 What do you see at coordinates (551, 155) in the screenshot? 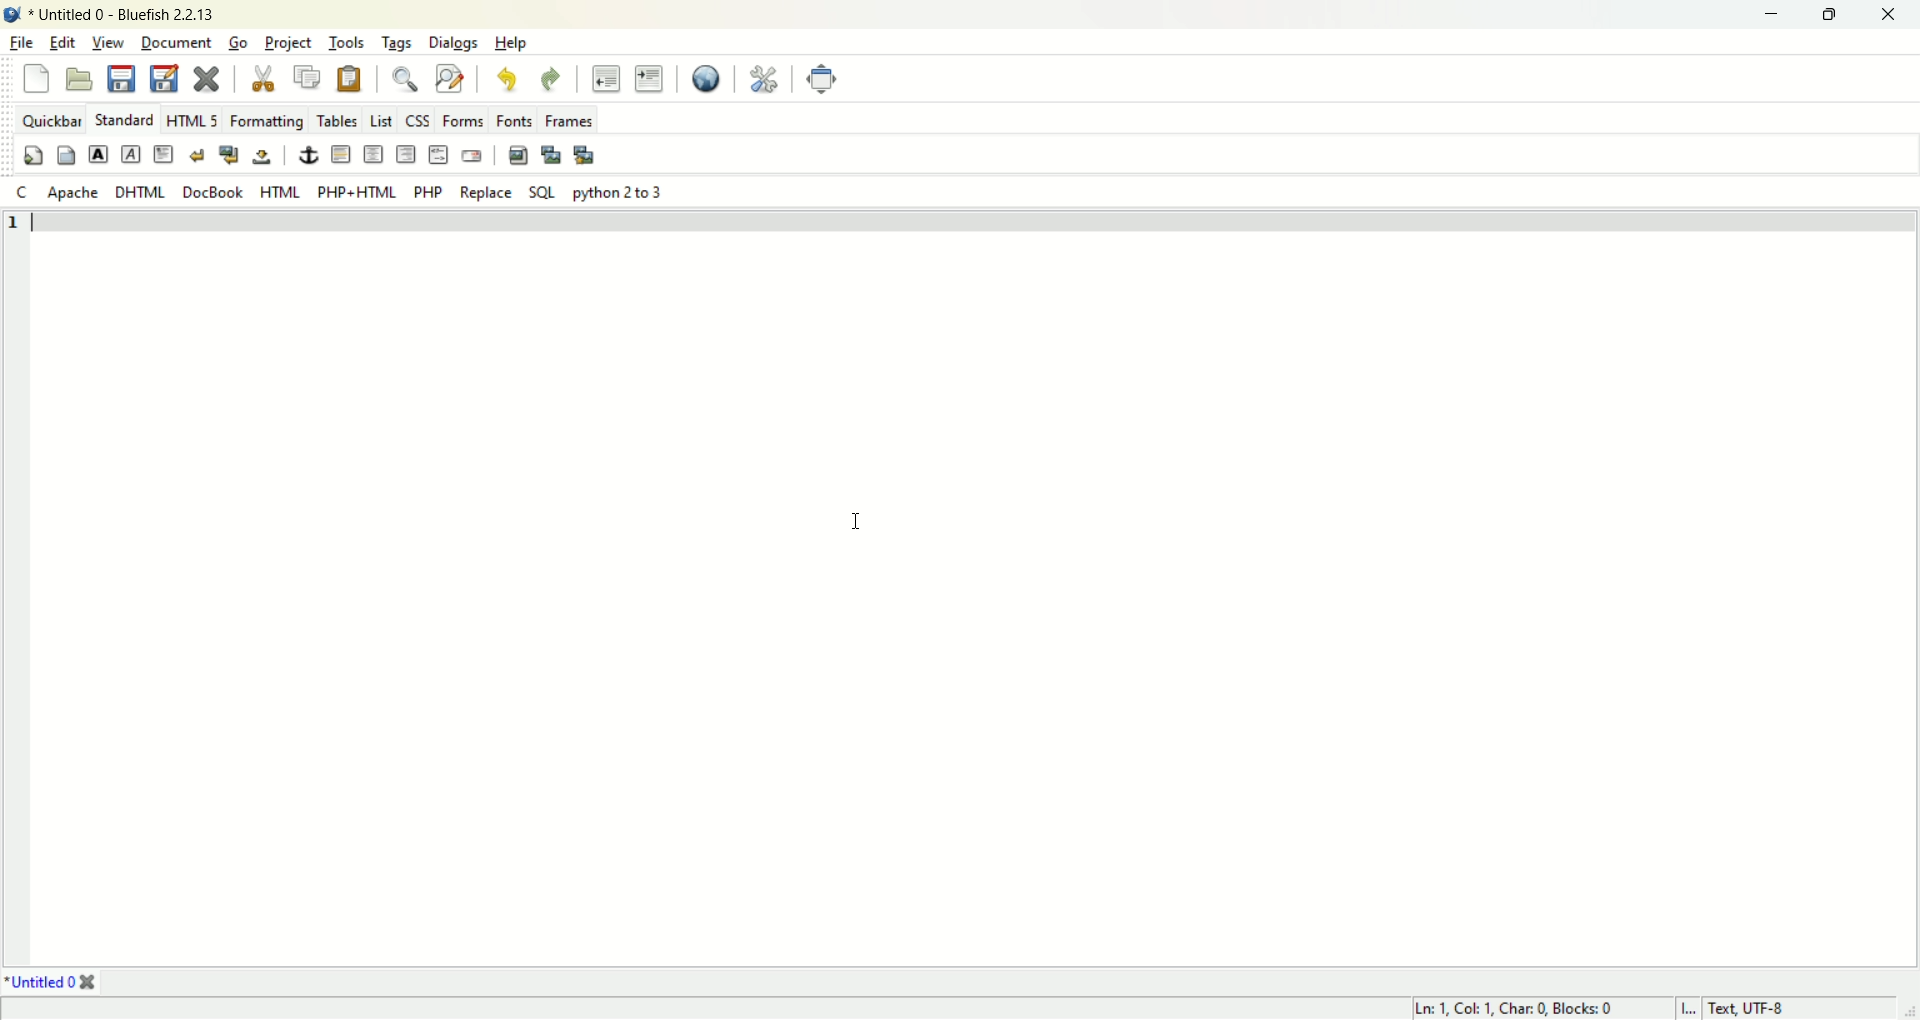
I see `input thumbnail` at bounding box center [551, 155].